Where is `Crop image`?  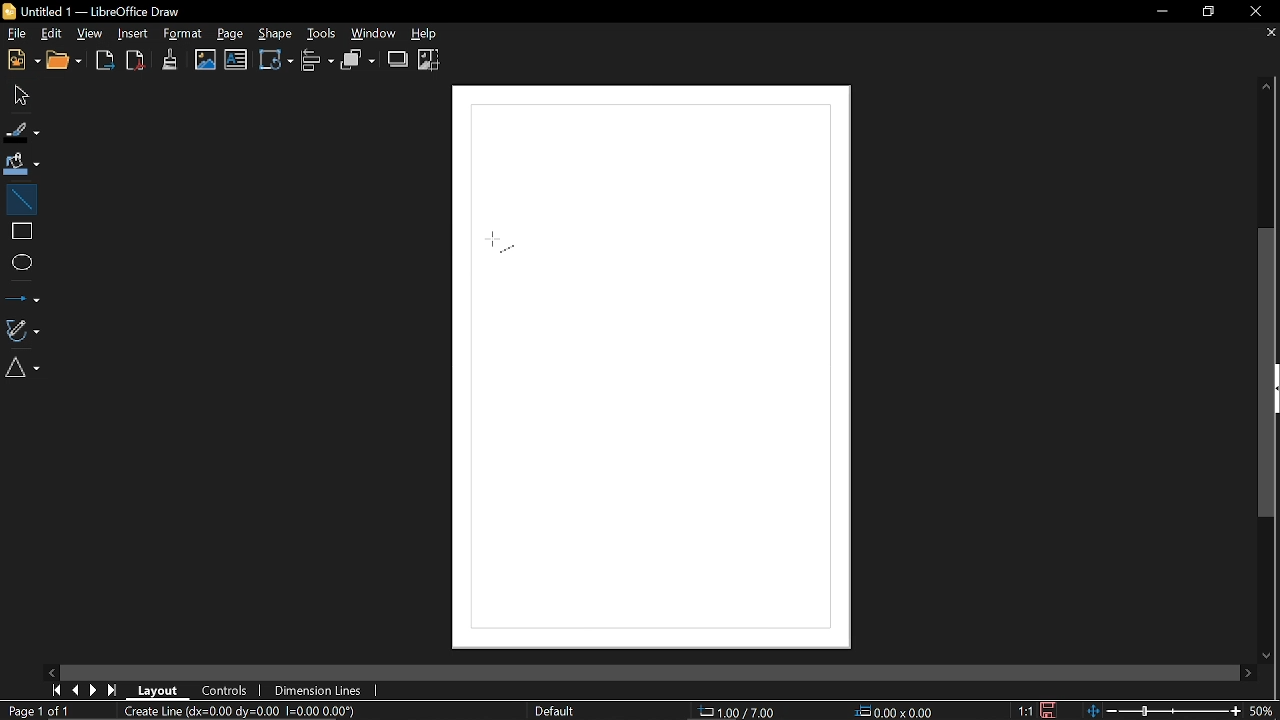
Crop image is located at coordinates (431, 59).